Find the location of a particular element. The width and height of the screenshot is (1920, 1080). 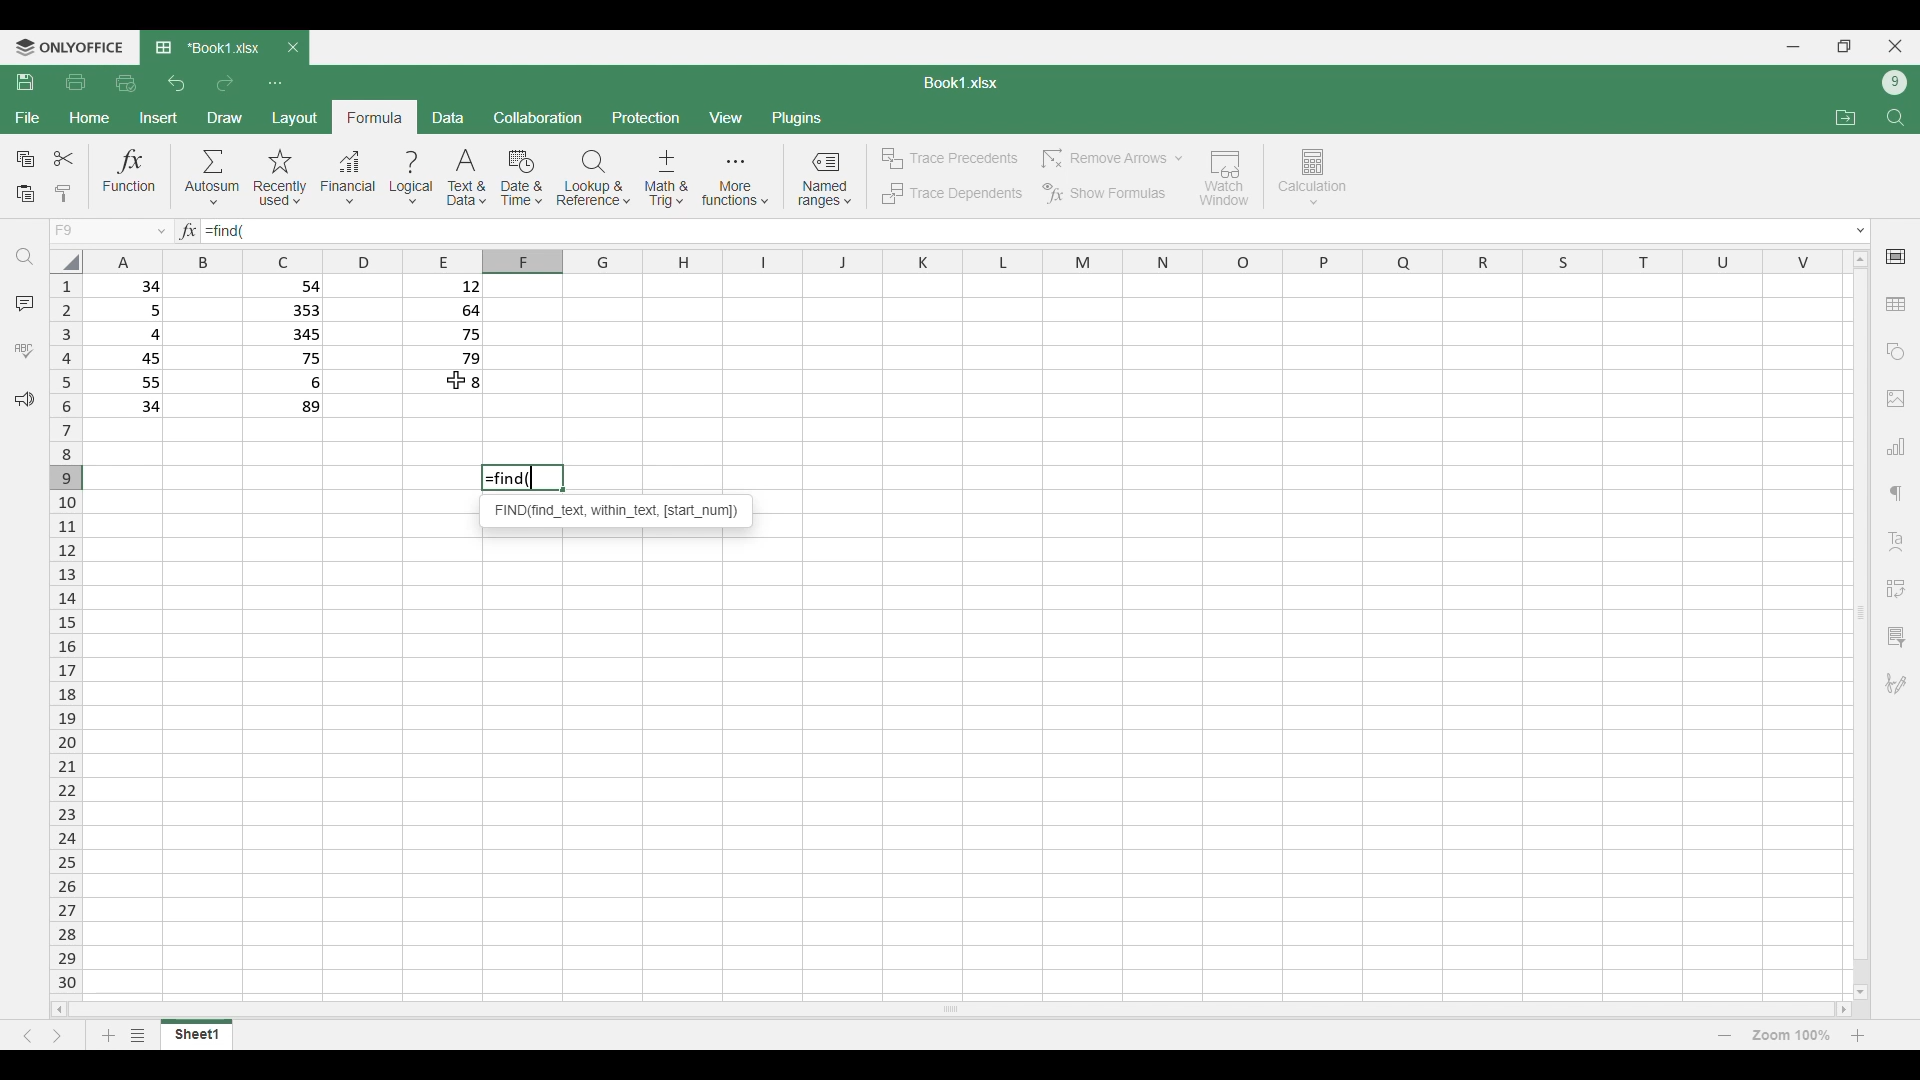

Software logo and name is located at coordinates (68, 48).